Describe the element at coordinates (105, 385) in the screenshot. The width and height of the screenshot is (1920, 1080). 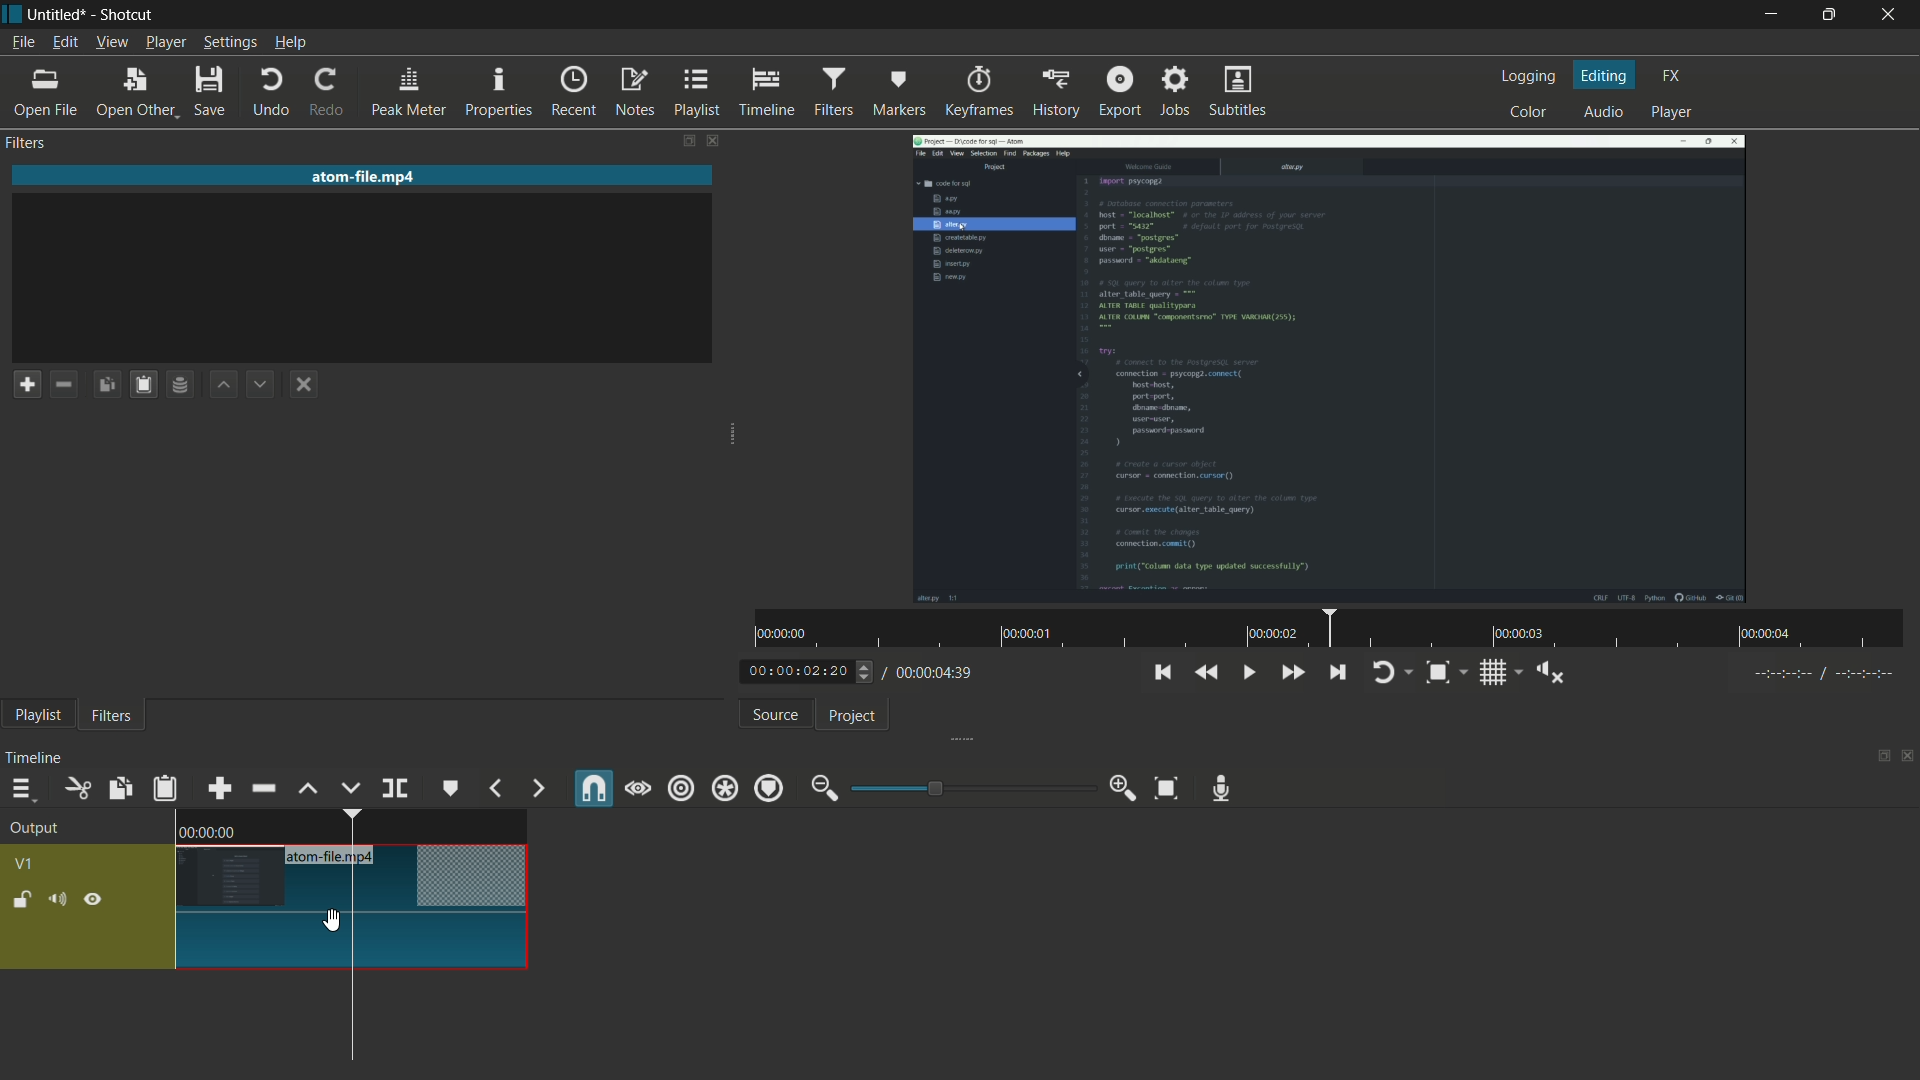
I see `copy checked filters` at that location.